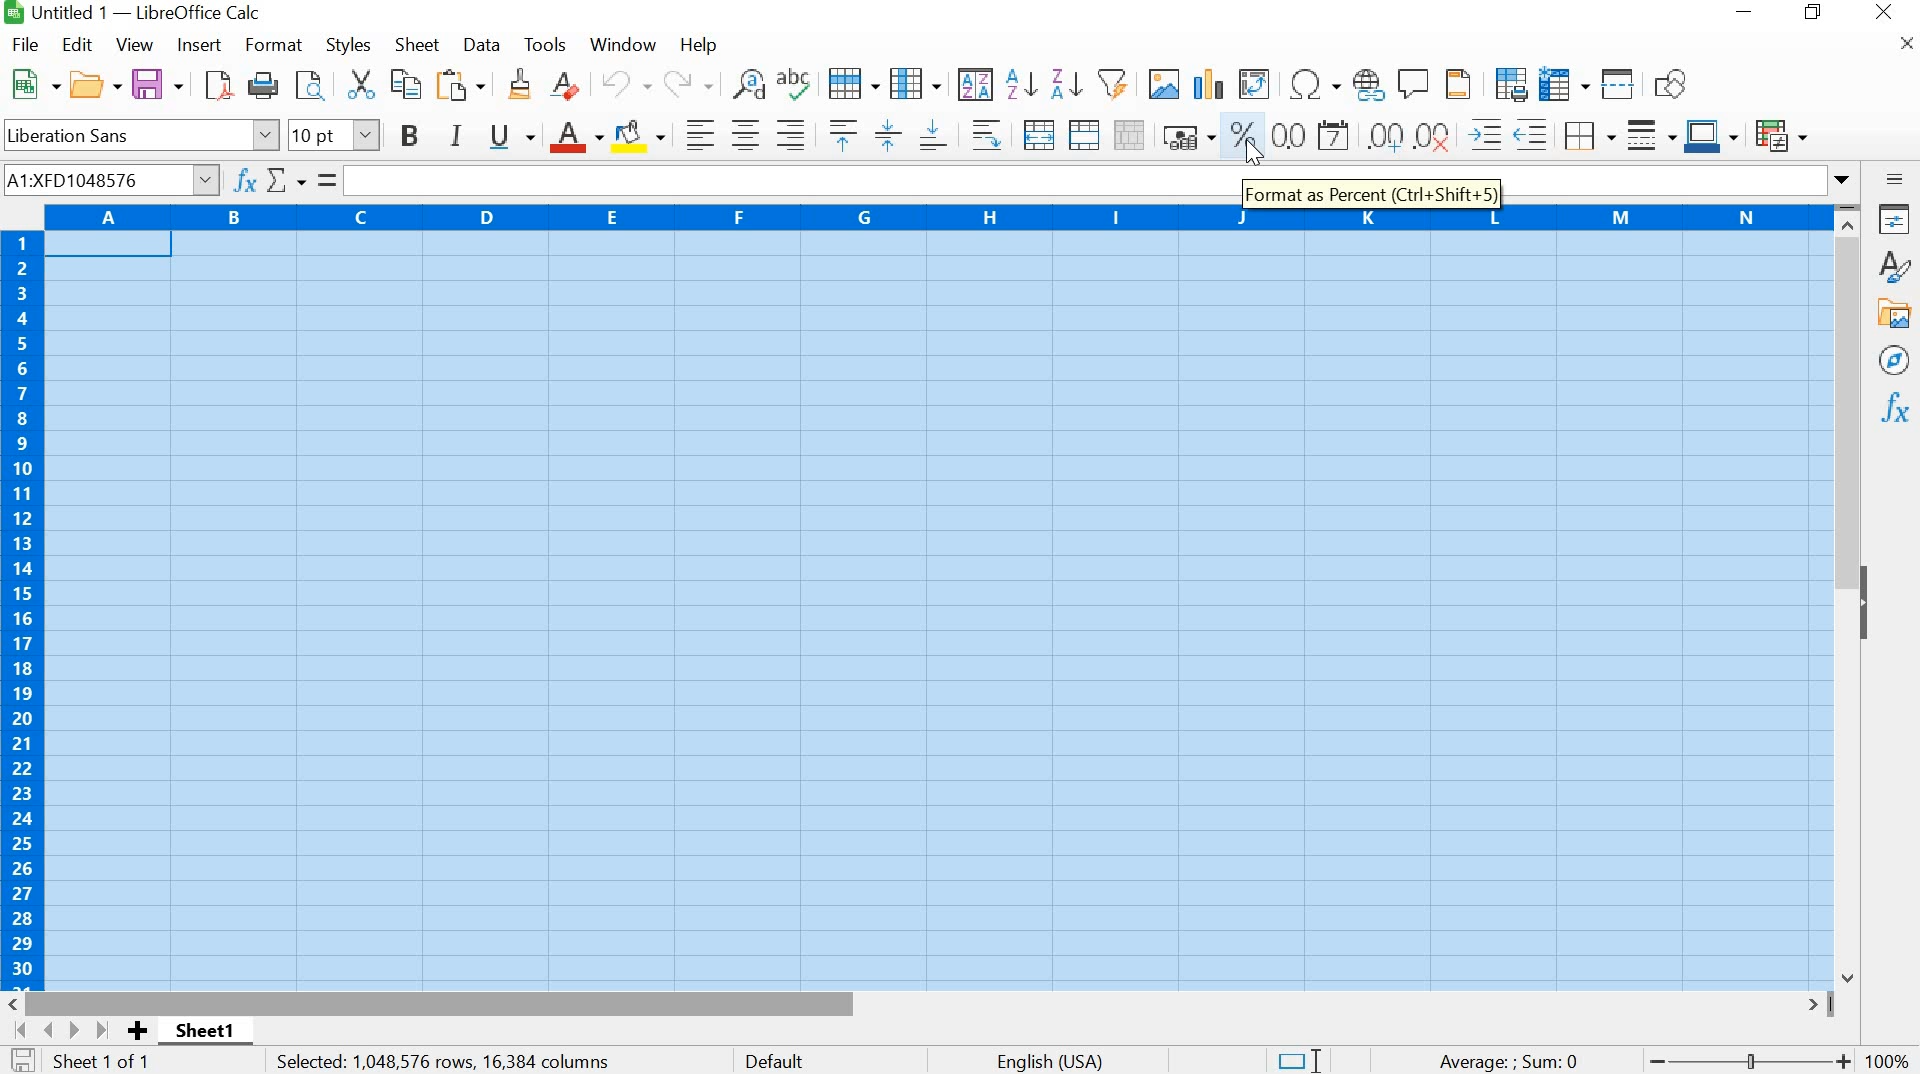 This screenshot has height=1074, width=1920. I want to click on Cursor, so click(1256, 157).